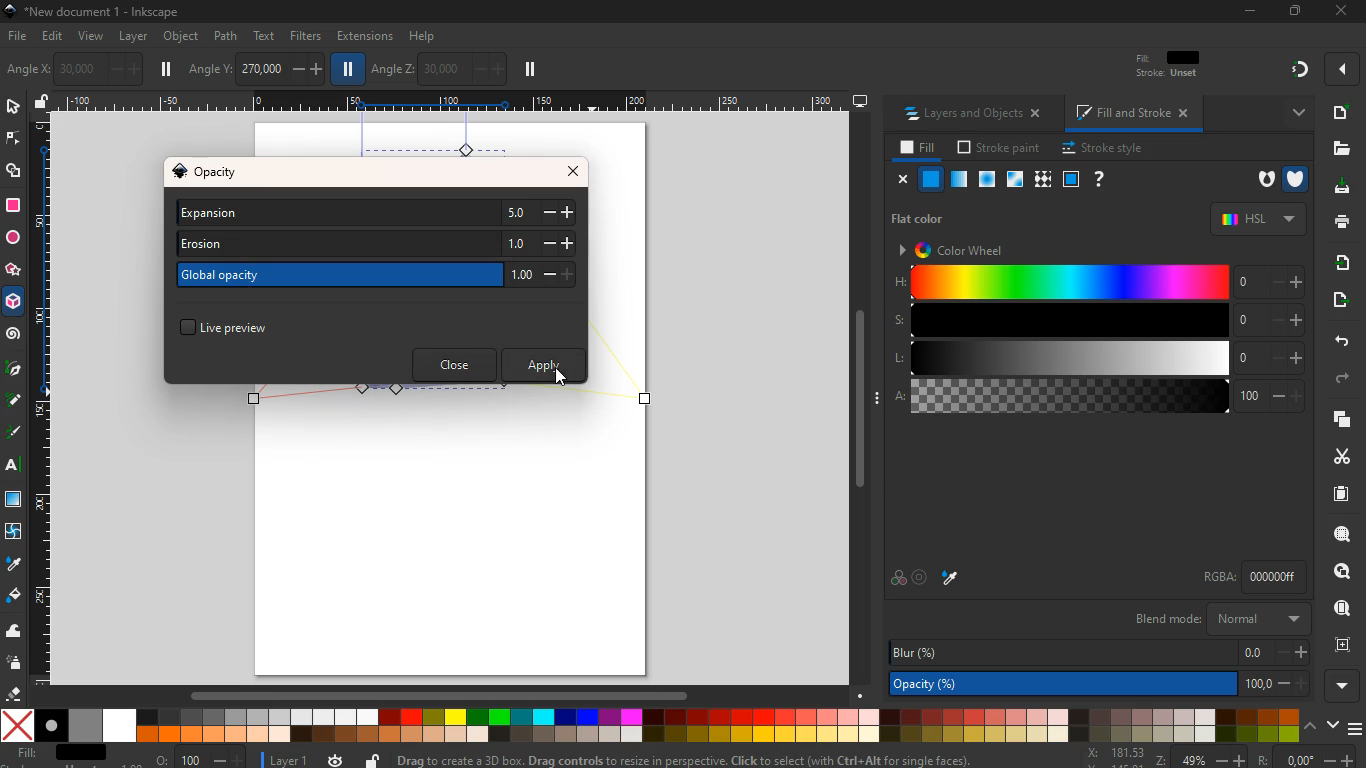  What do you see at coordinates (220, 173) in the screenshot?
I see `opacity` at bounding box center [220, 173].